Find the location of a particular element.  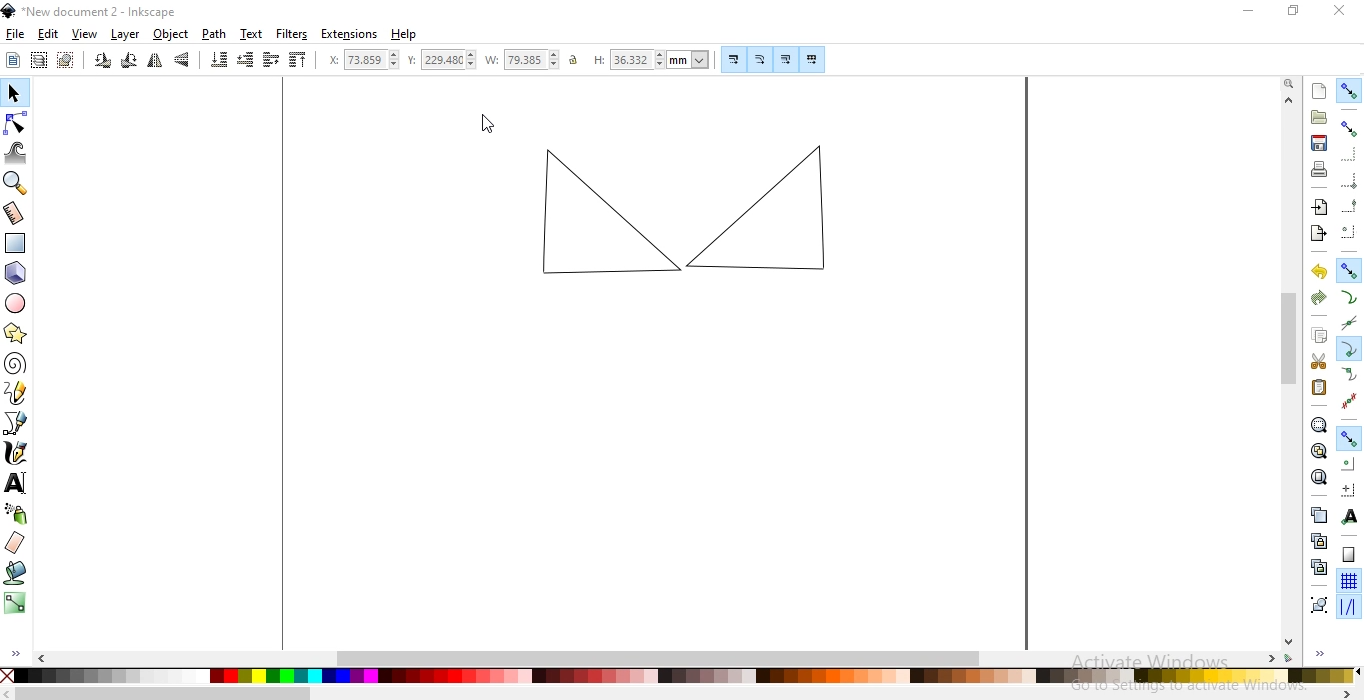

snap to edges of bounding box is located at coordinates (1348, 152).